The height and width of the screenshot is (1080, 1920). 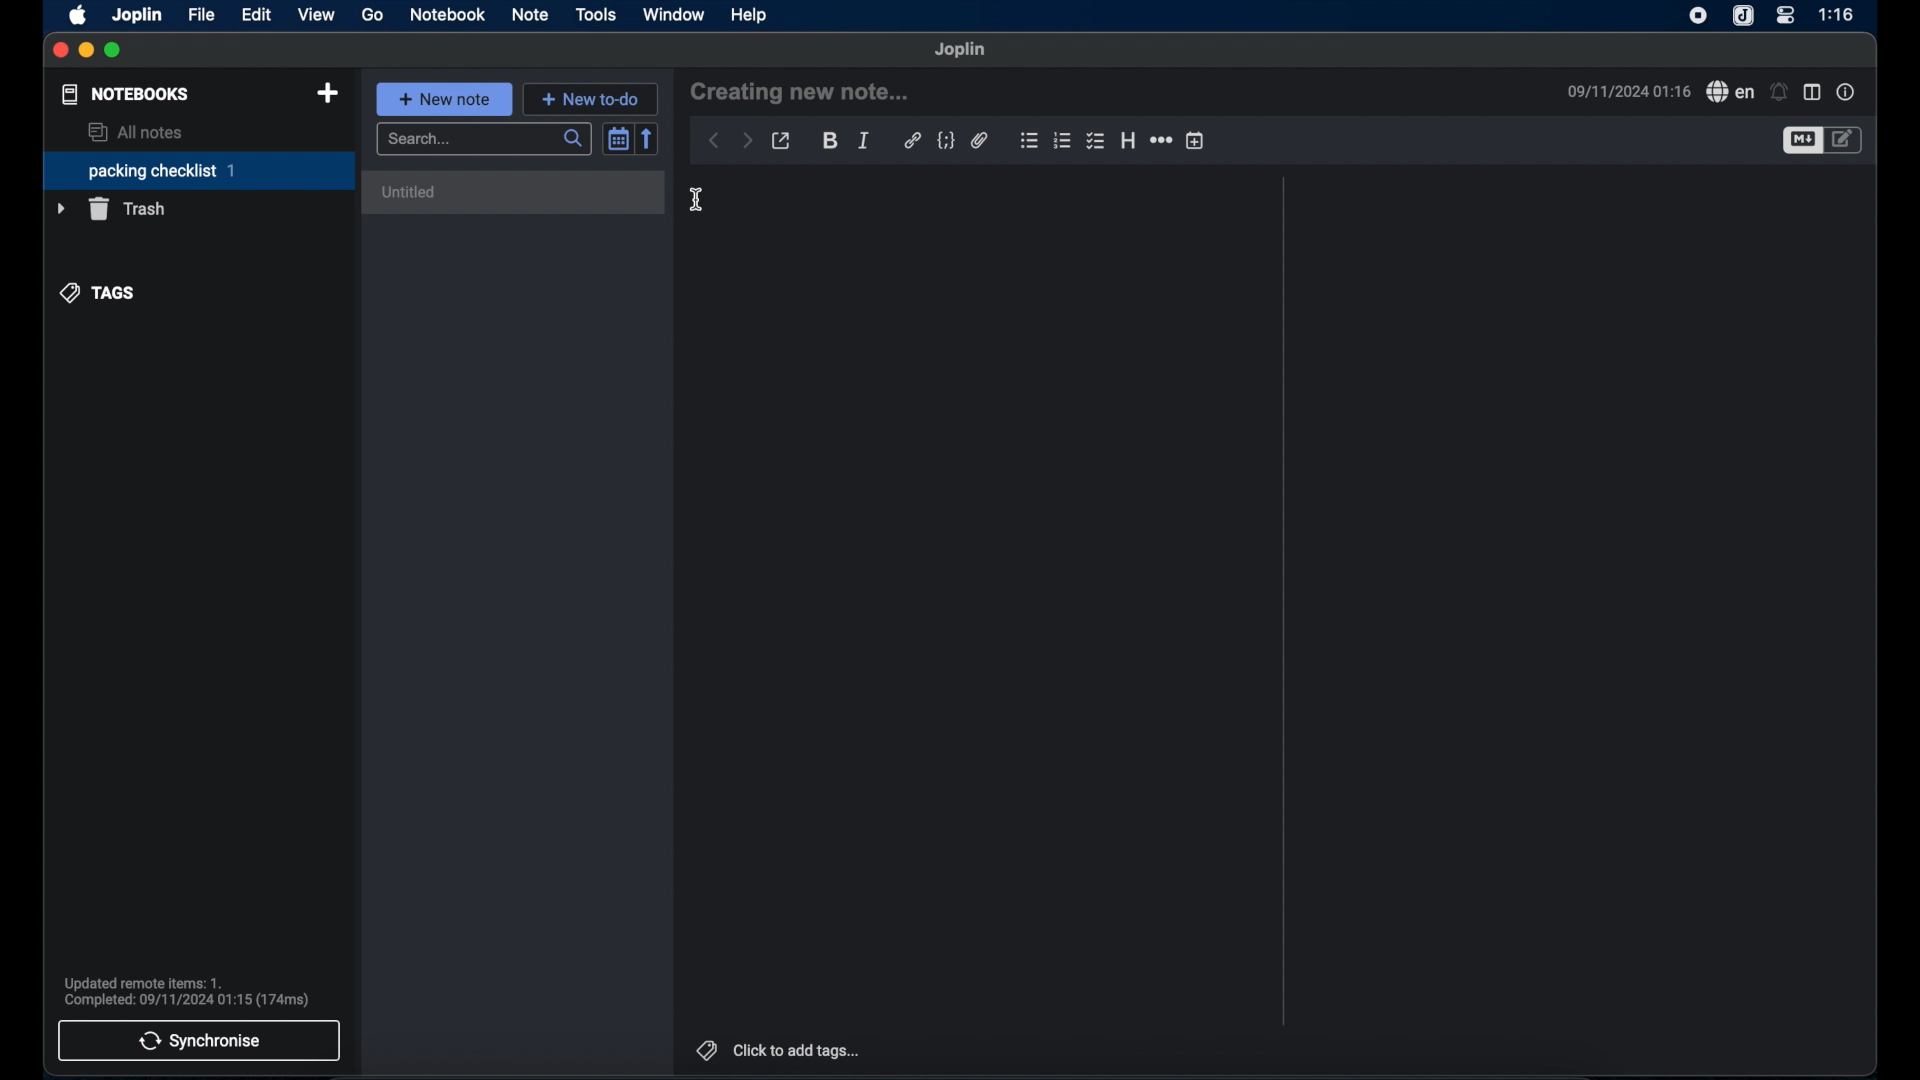 What do you see at coordinates (77, 16) in the screenshot?
I see `apple icon` at bounding box center [77, 16].